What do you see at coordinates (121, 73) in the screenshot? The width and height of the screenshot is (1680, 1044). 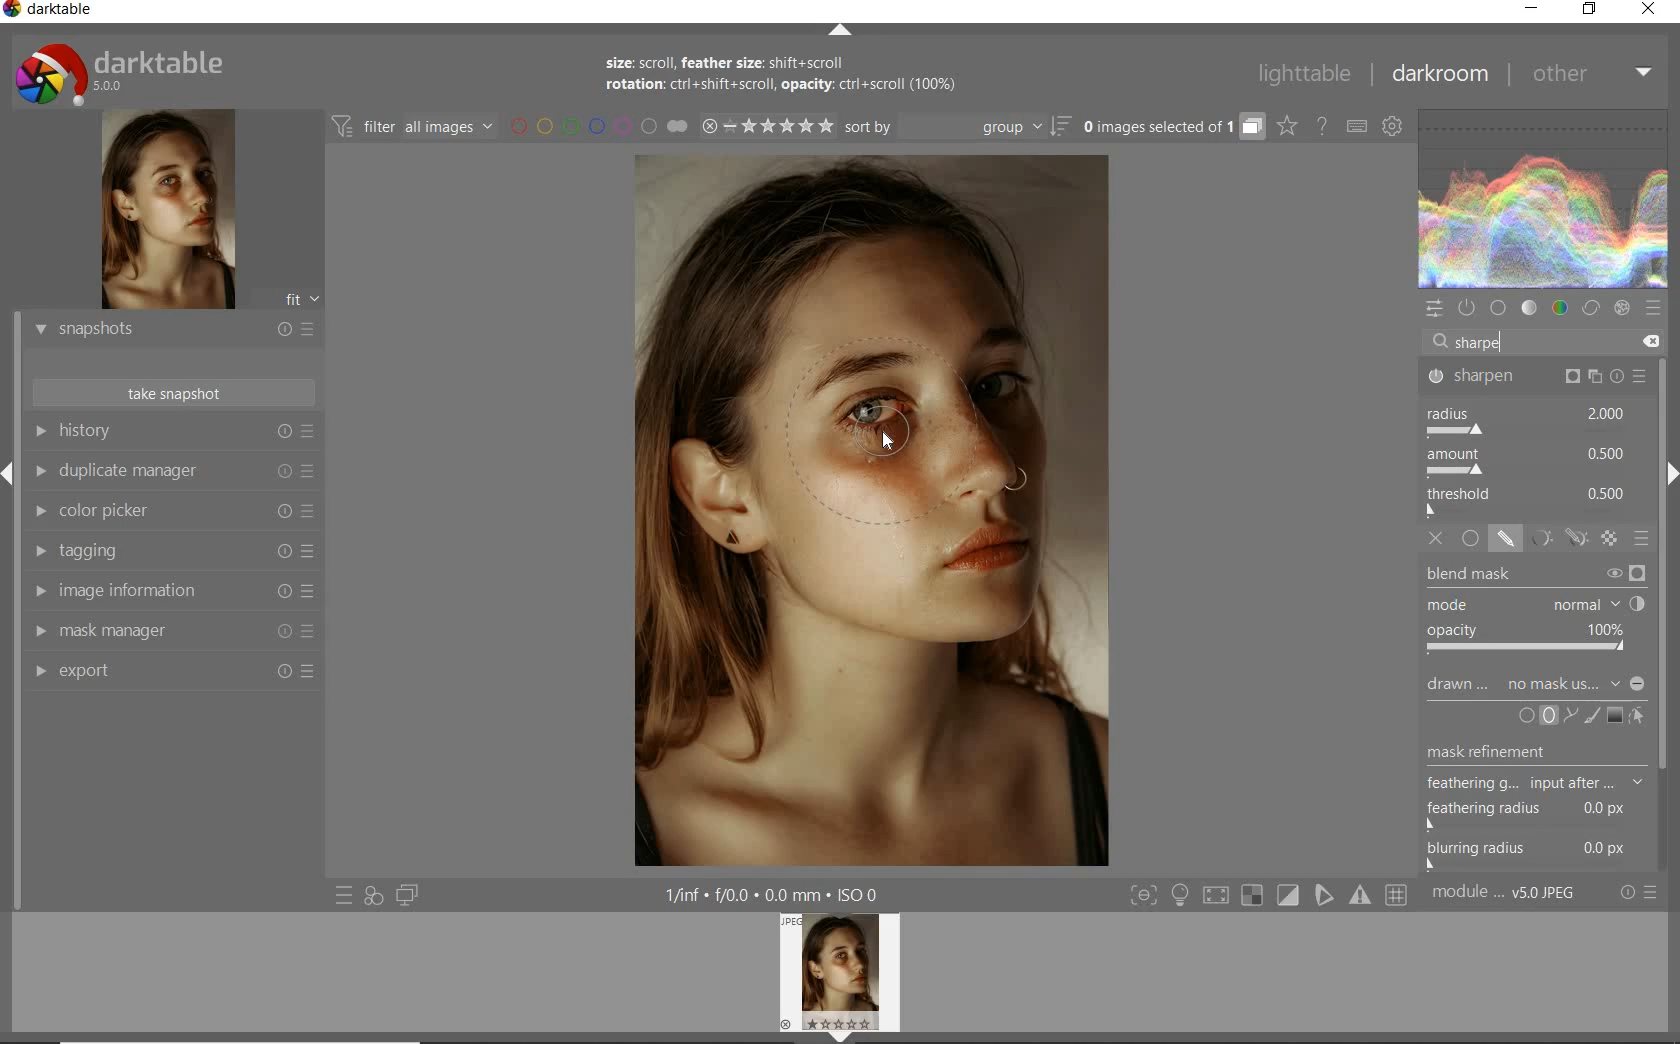 I see `system logo` at bounding box center [121, 73].